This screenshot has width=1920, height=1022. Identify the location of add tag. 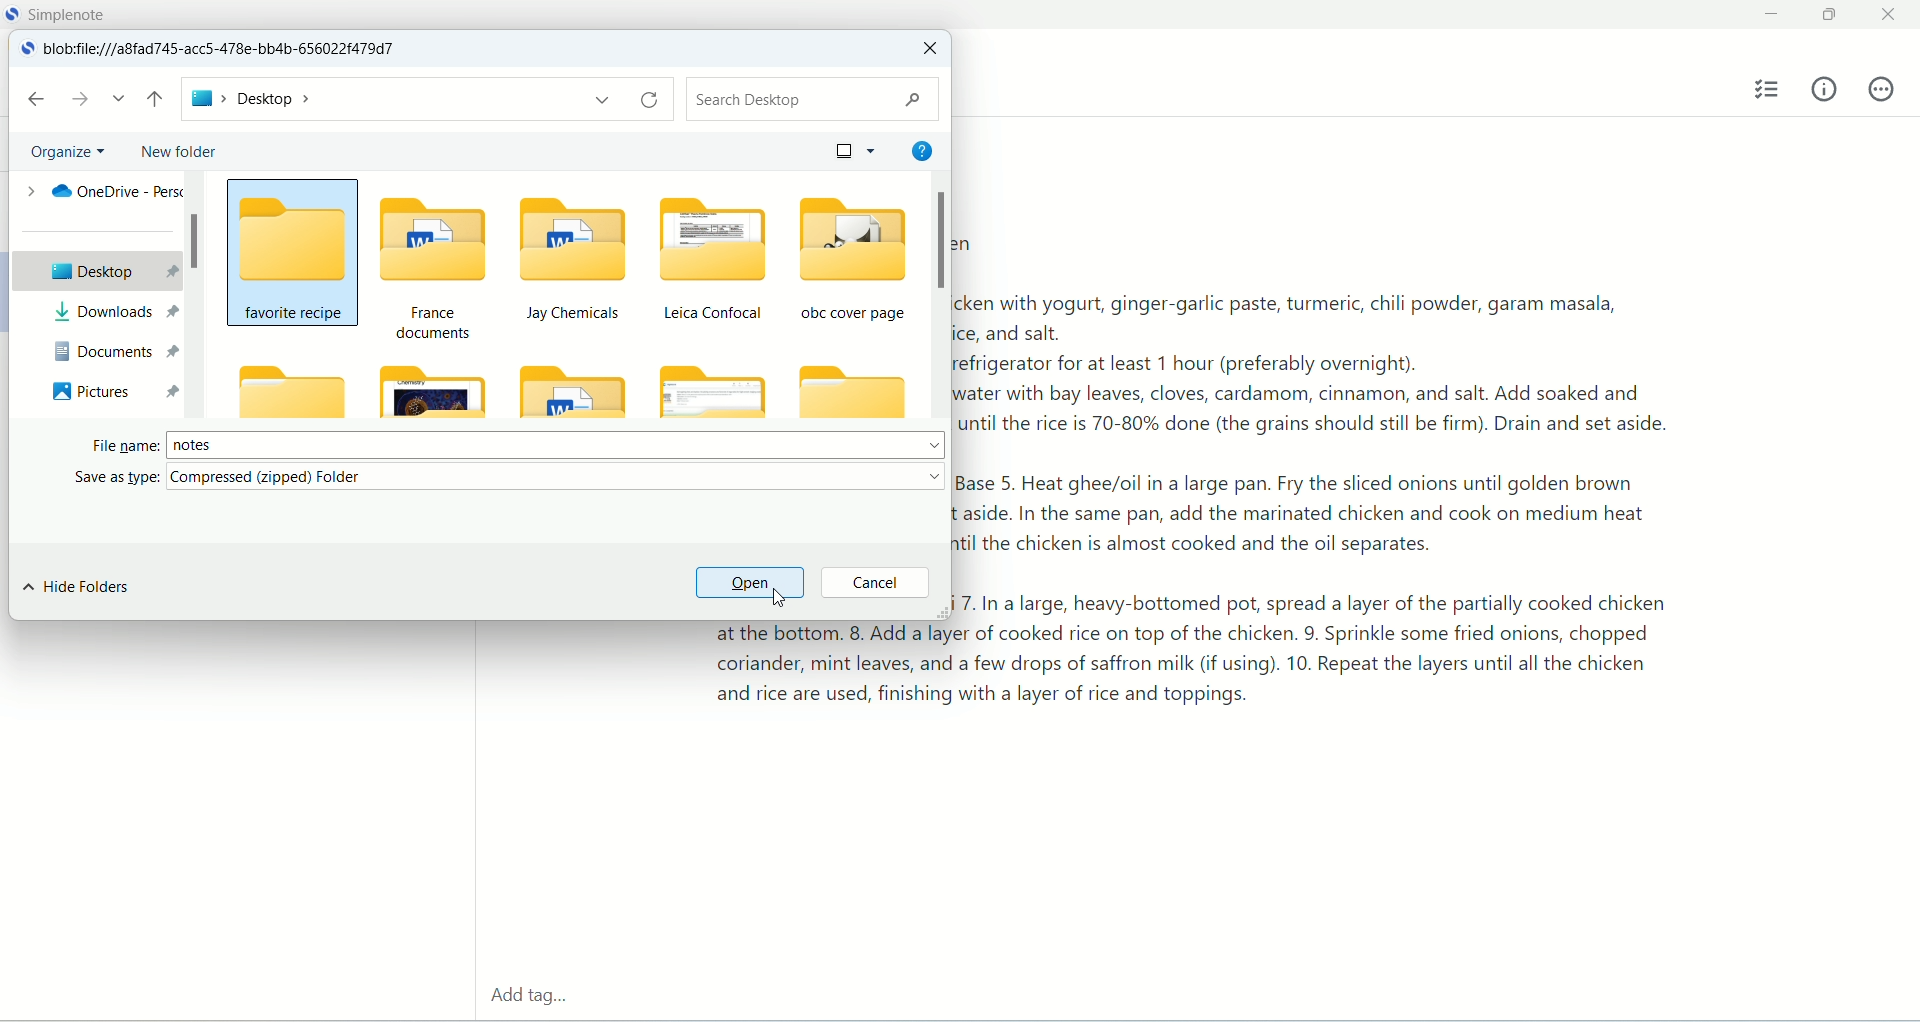
(526, 998).